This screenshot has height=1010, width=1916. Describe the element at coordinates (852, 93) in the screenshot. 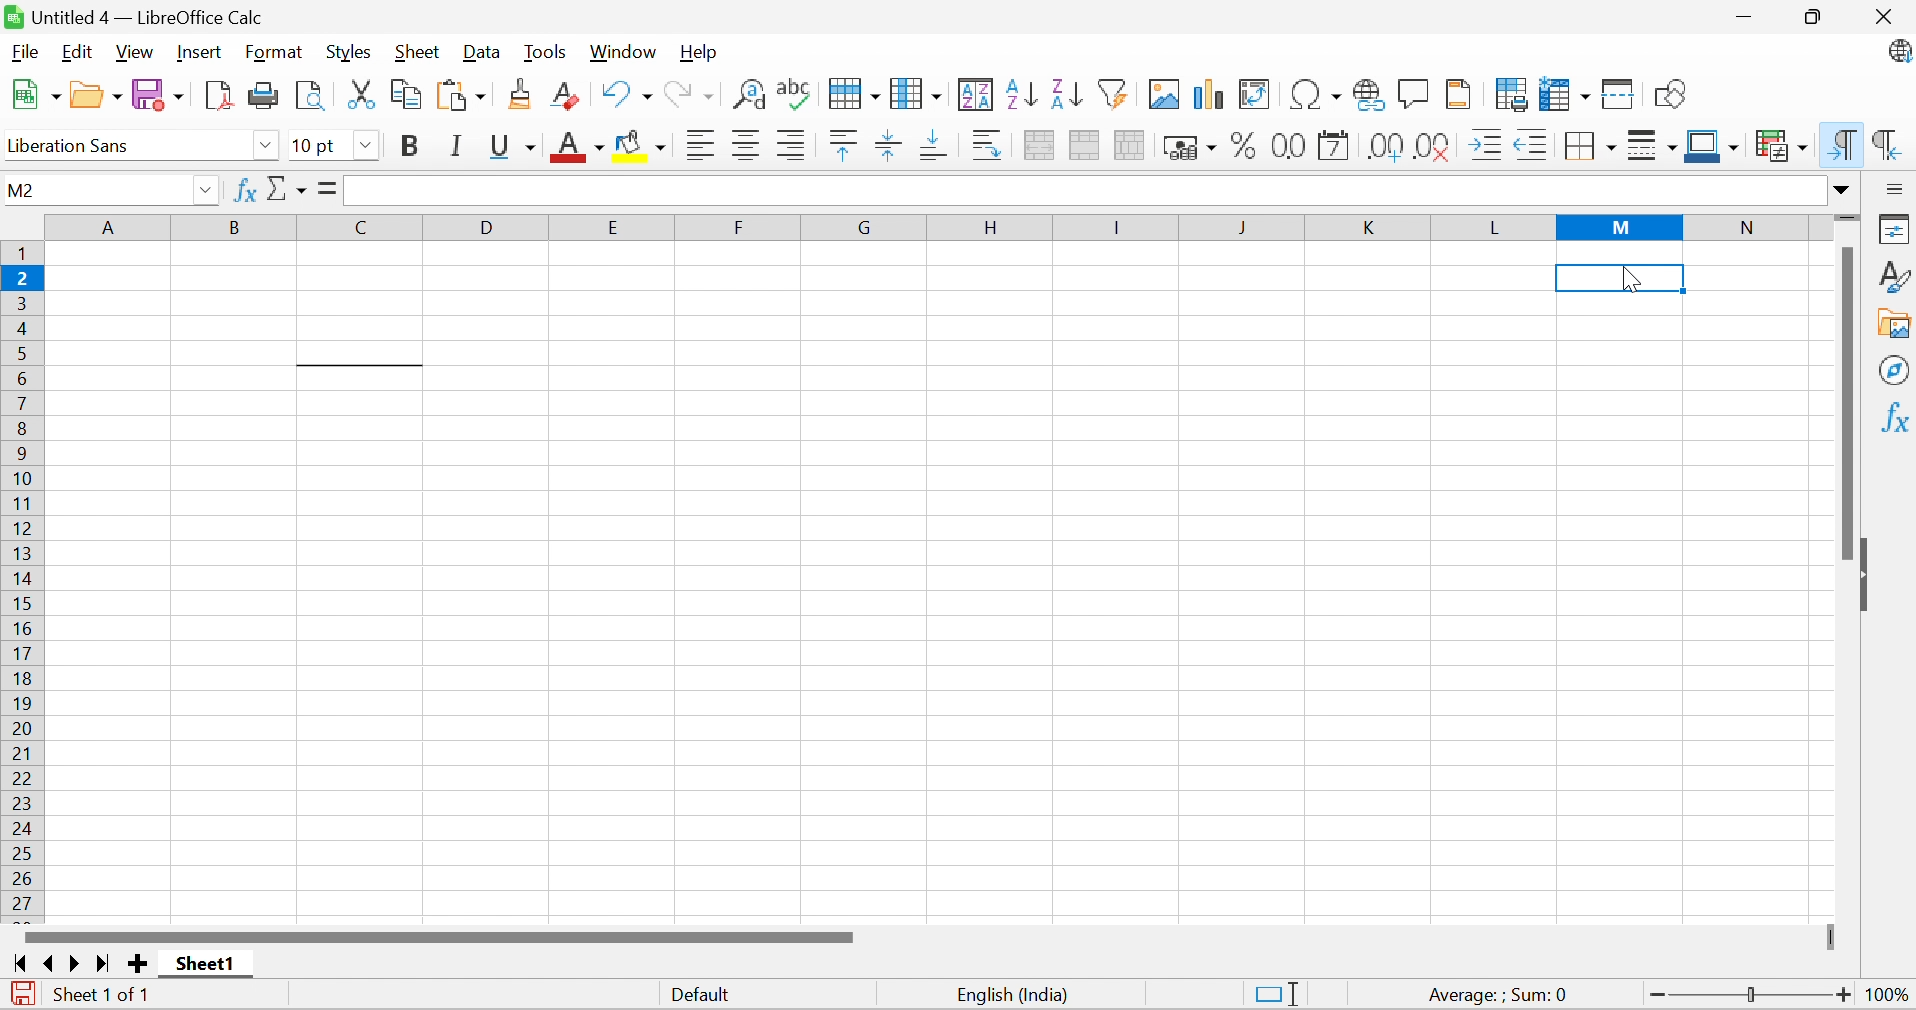

I see `Row` at that location.